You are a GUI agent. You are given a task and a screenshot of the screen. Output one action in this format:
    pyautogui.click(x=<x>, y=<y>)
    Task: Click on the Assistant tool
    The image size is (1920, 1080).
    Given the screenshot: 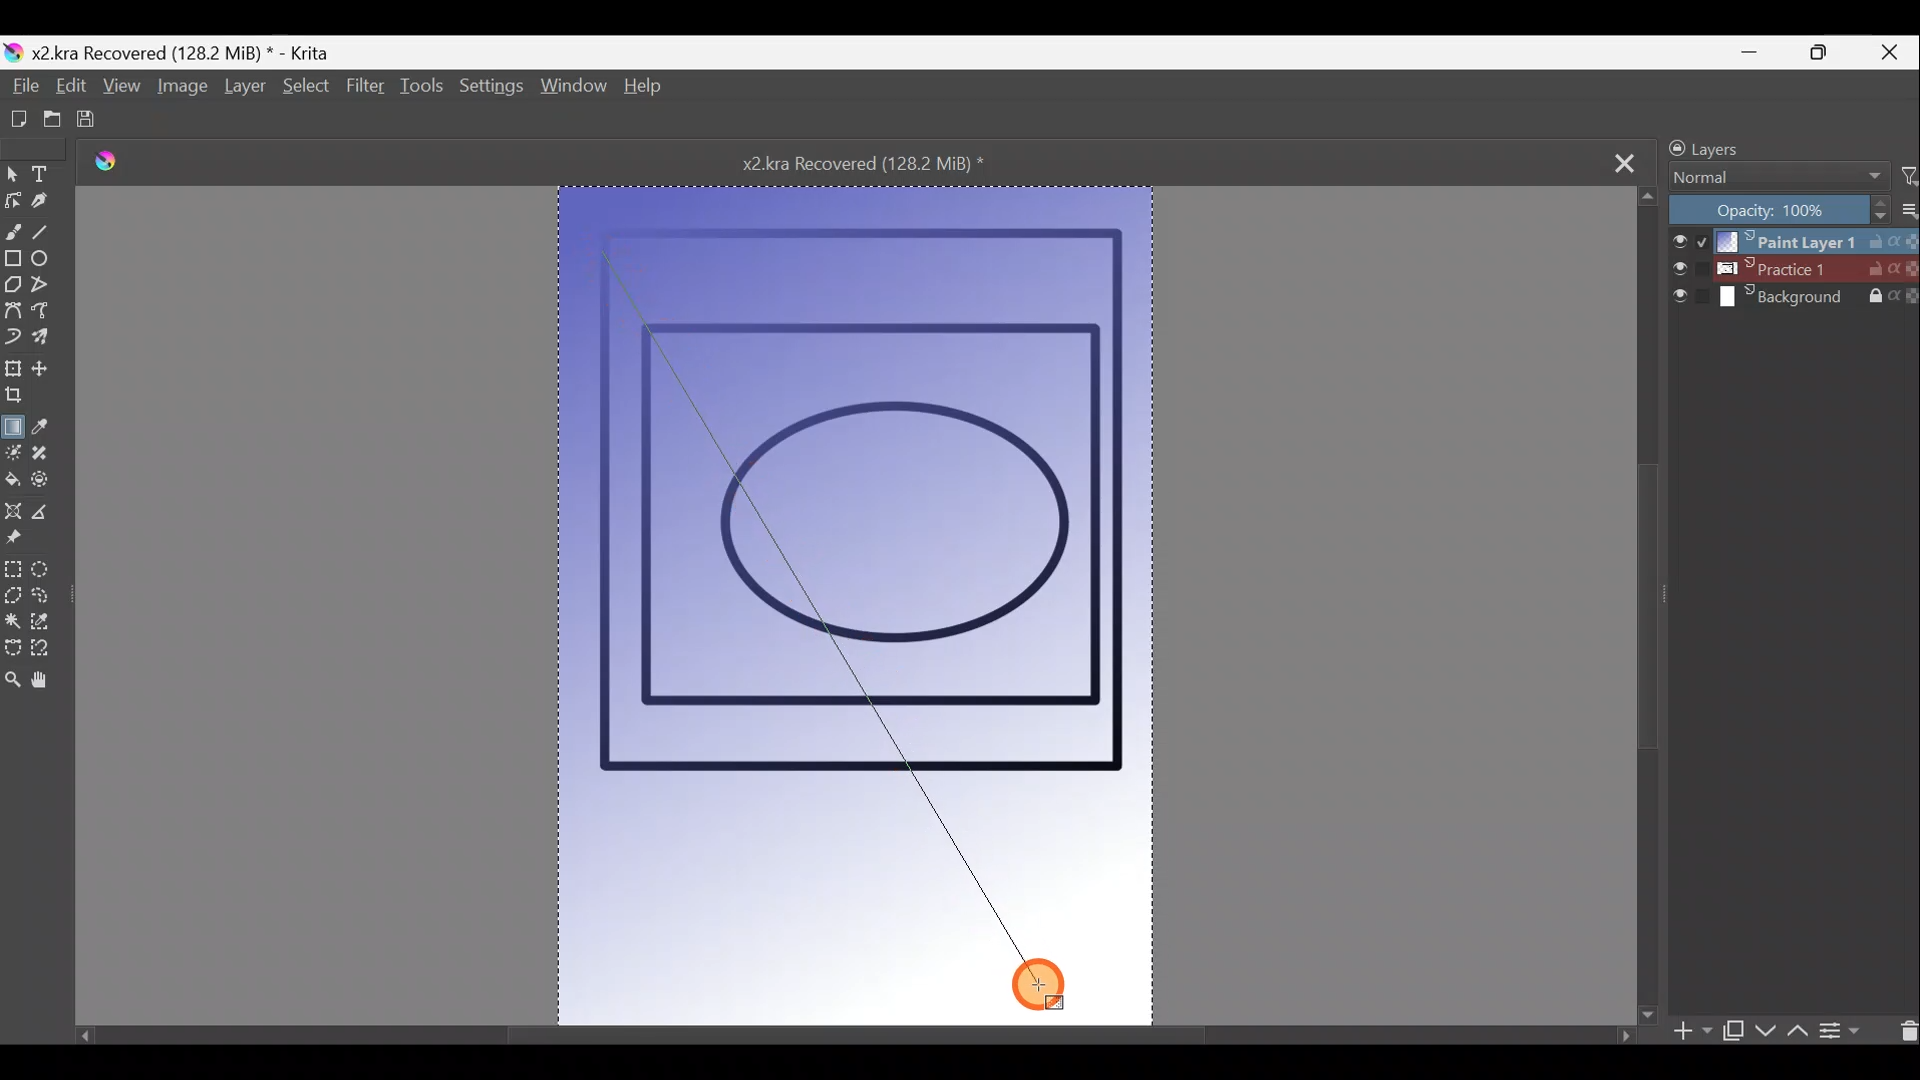 What is the action you would take?
    pyautogui.click(x=13, y=514)
    